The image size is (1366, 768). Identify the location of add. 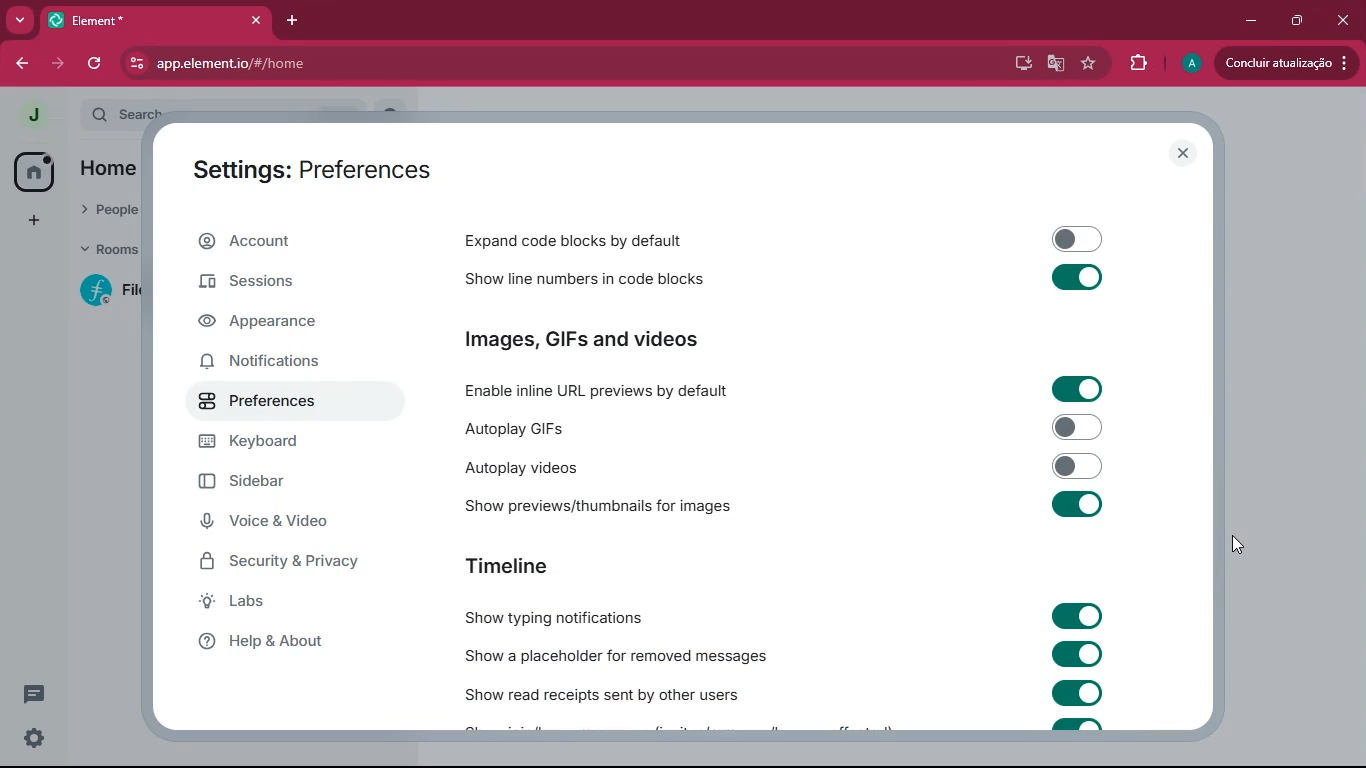
(32, 221).